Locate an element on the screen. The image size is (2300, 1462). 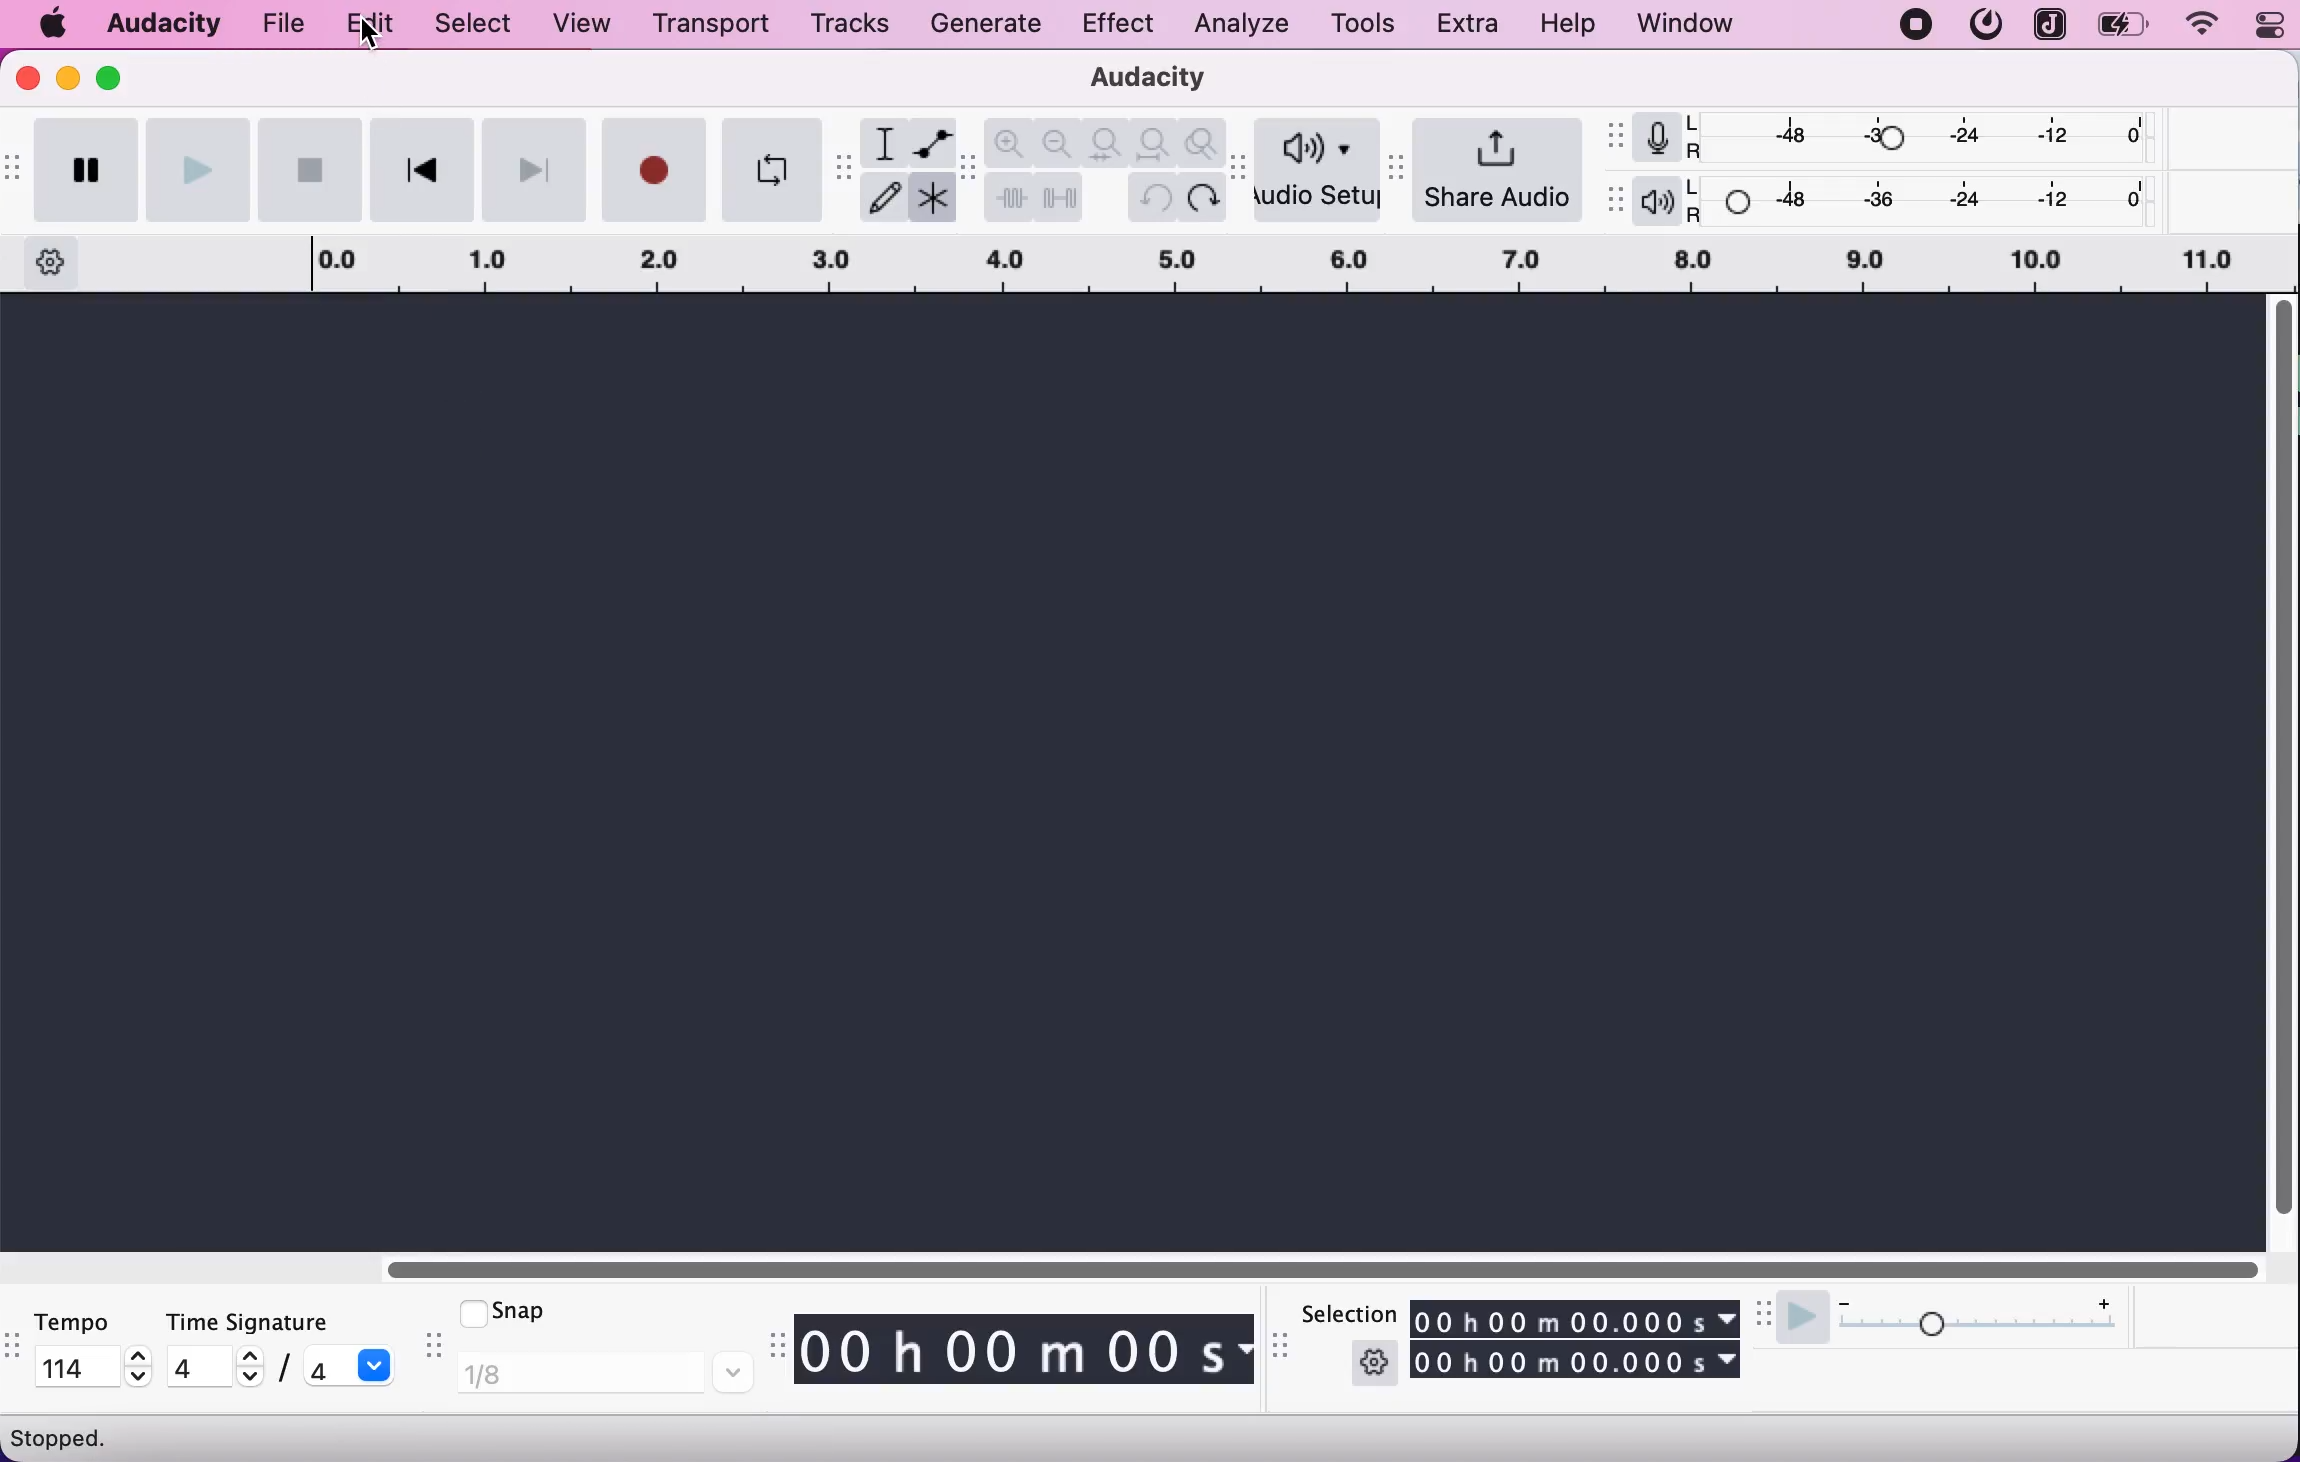
close is located at coordinates (29, 78).